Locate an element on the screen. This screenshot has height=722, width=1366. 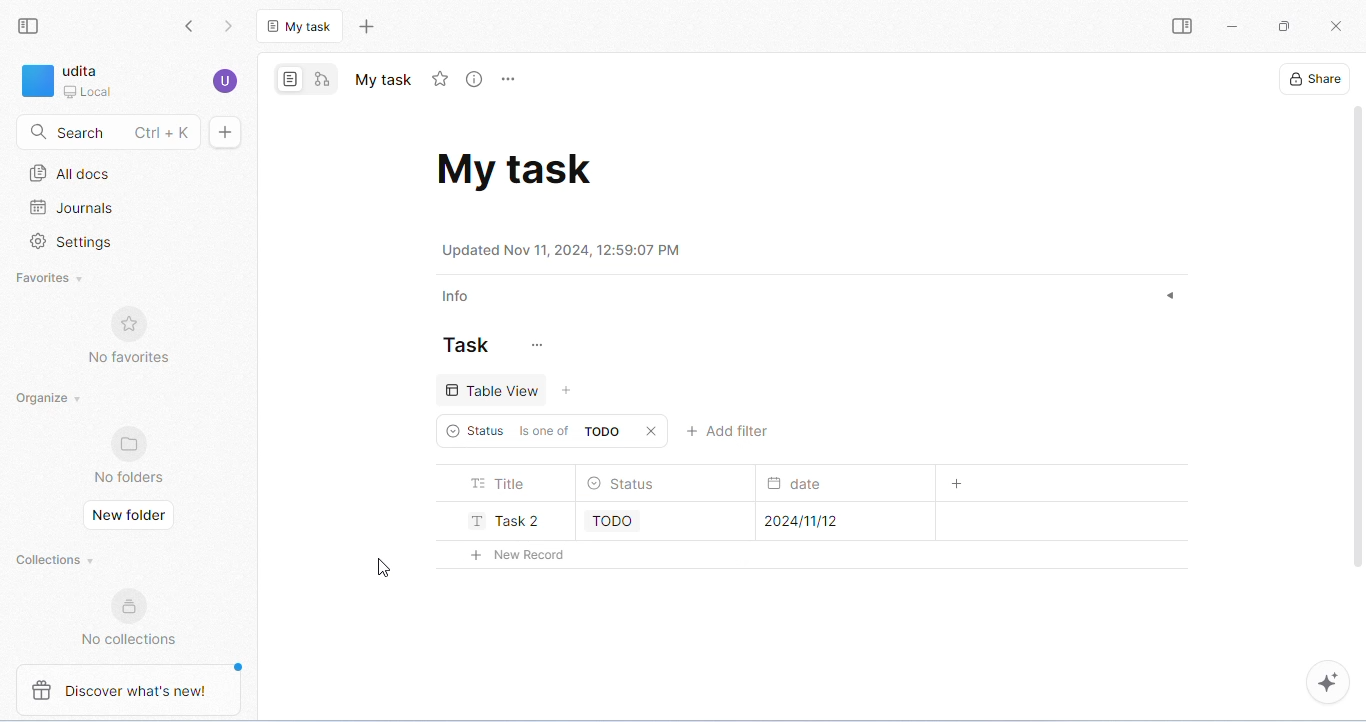
add view is located at coordinates (571, 391).